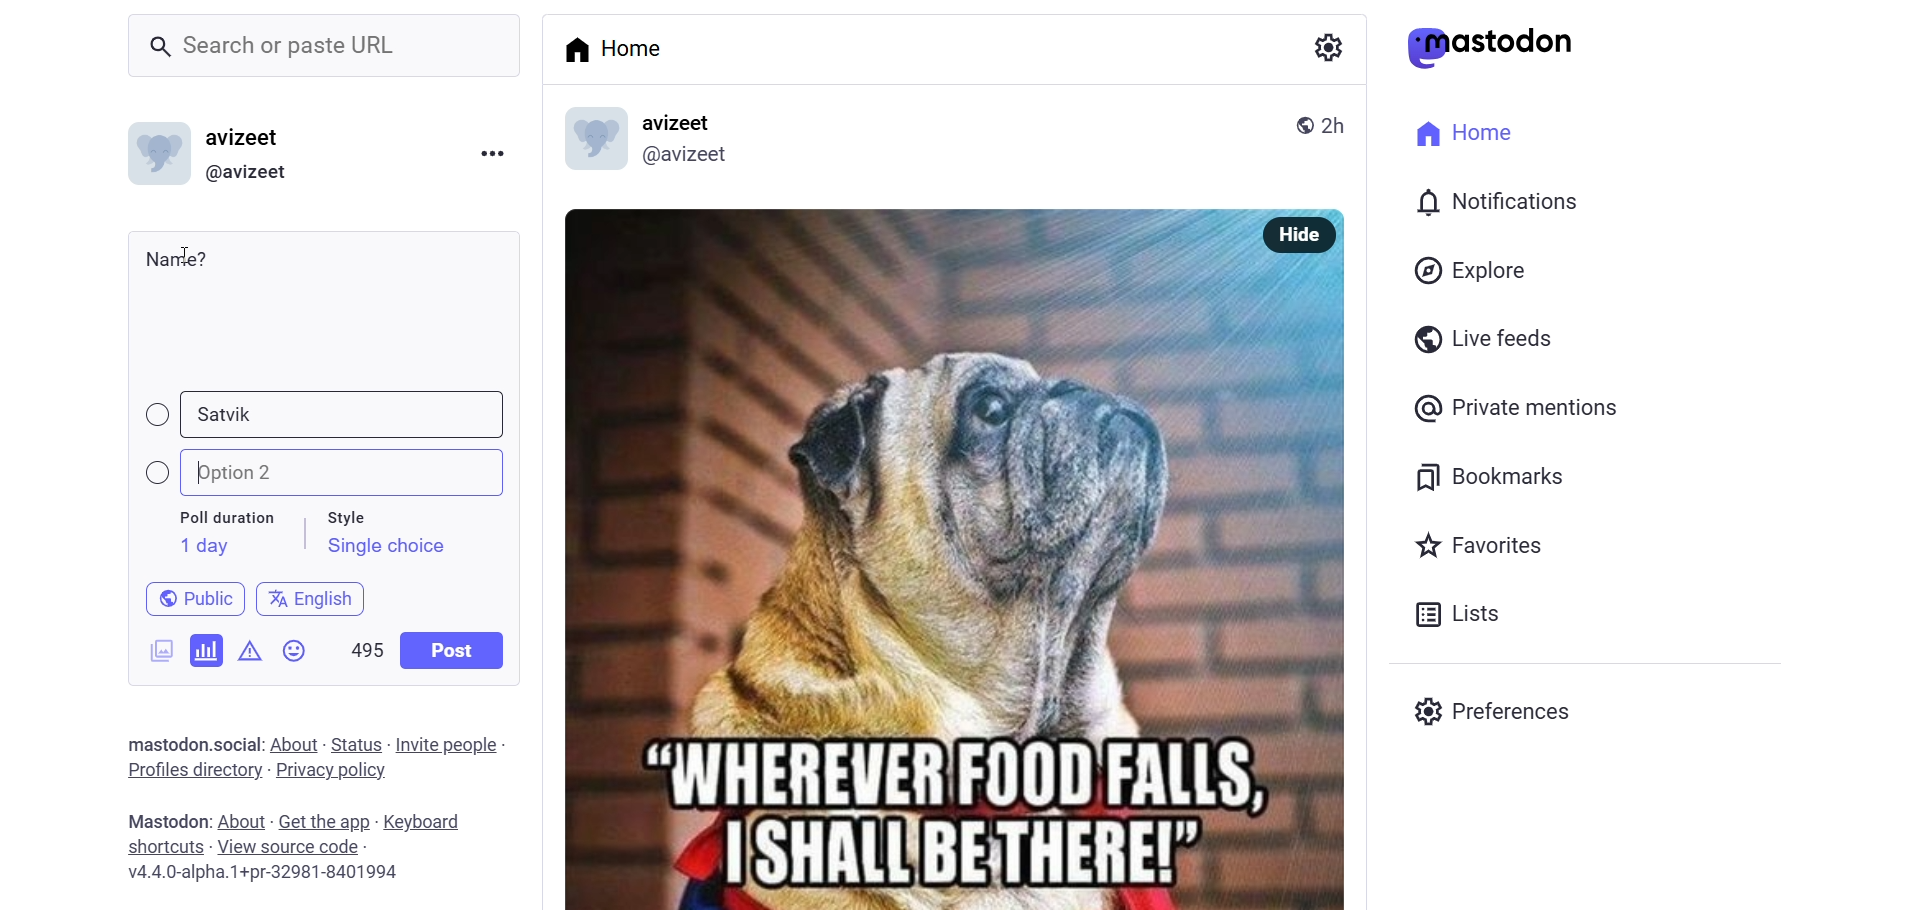 Image resolution: width=1908 pixels, height=910 pixels. What do you see at coordinates (177, 258) in the screenshot?
I see `name?` at bounding box center [177, 258].